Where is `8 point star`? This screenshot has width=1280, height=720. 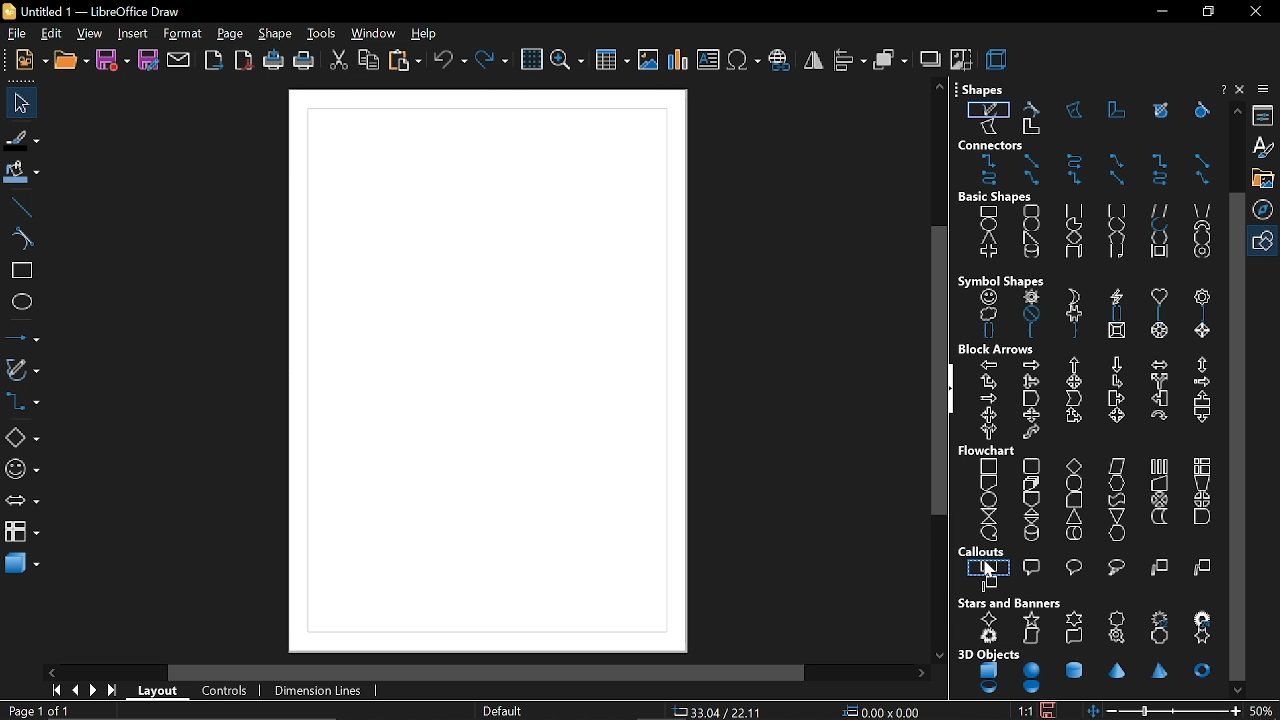
8 point star is located at coordinates (1117, 617).